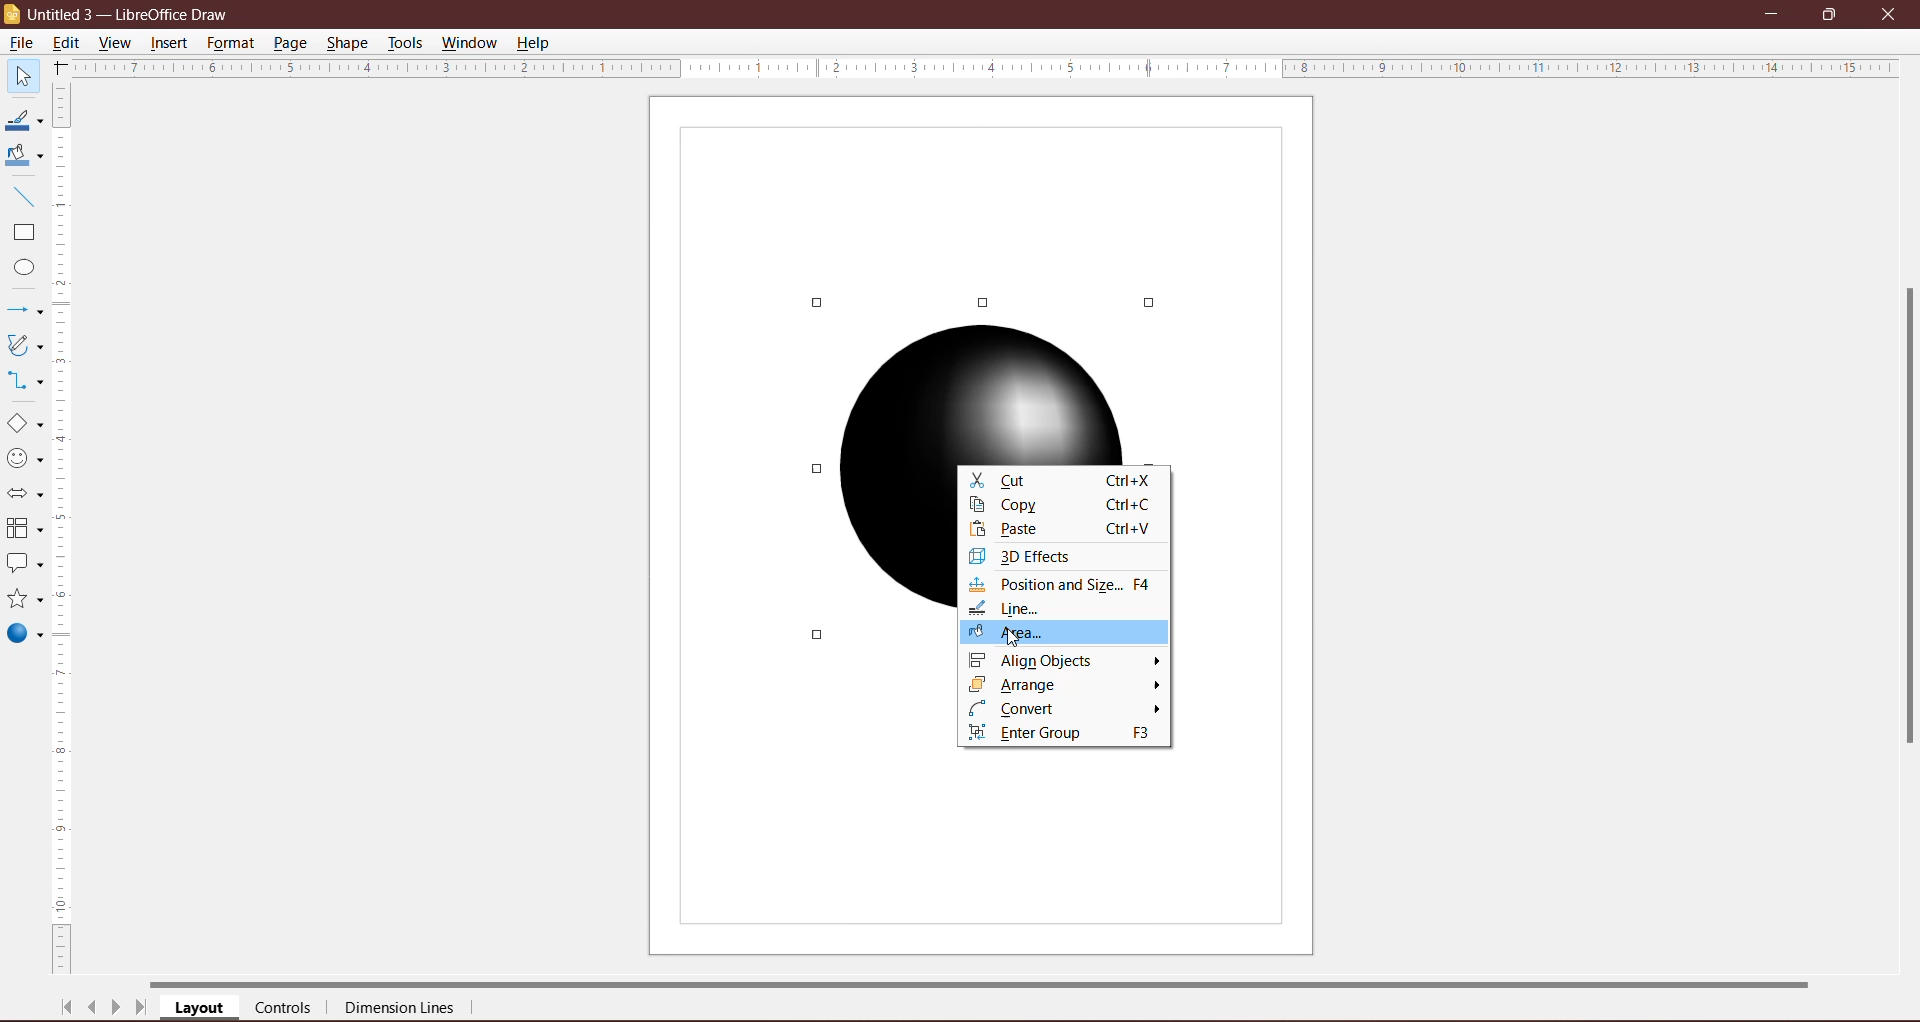  I want to click on Page, so click(289, 42).